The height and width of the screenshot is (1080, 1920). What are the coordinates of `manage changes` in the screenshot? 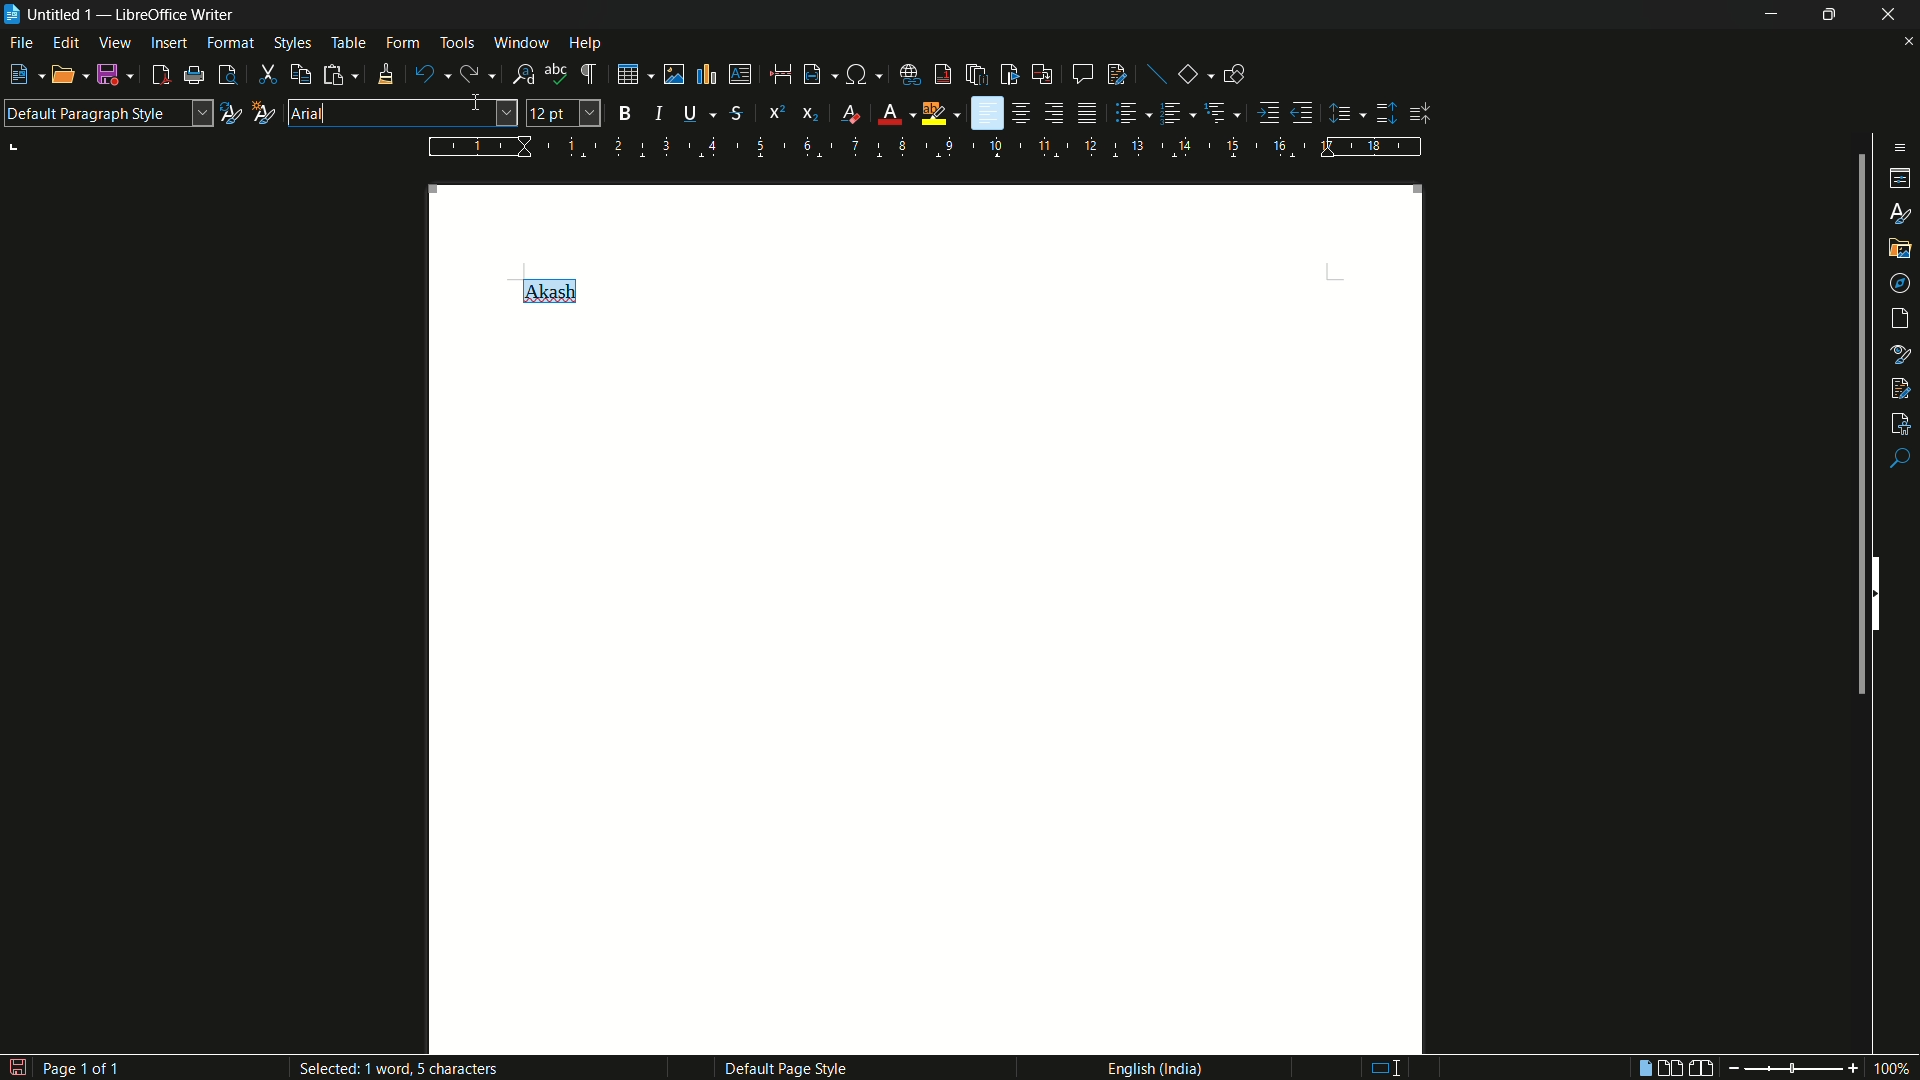 It's located at (1900, 386).